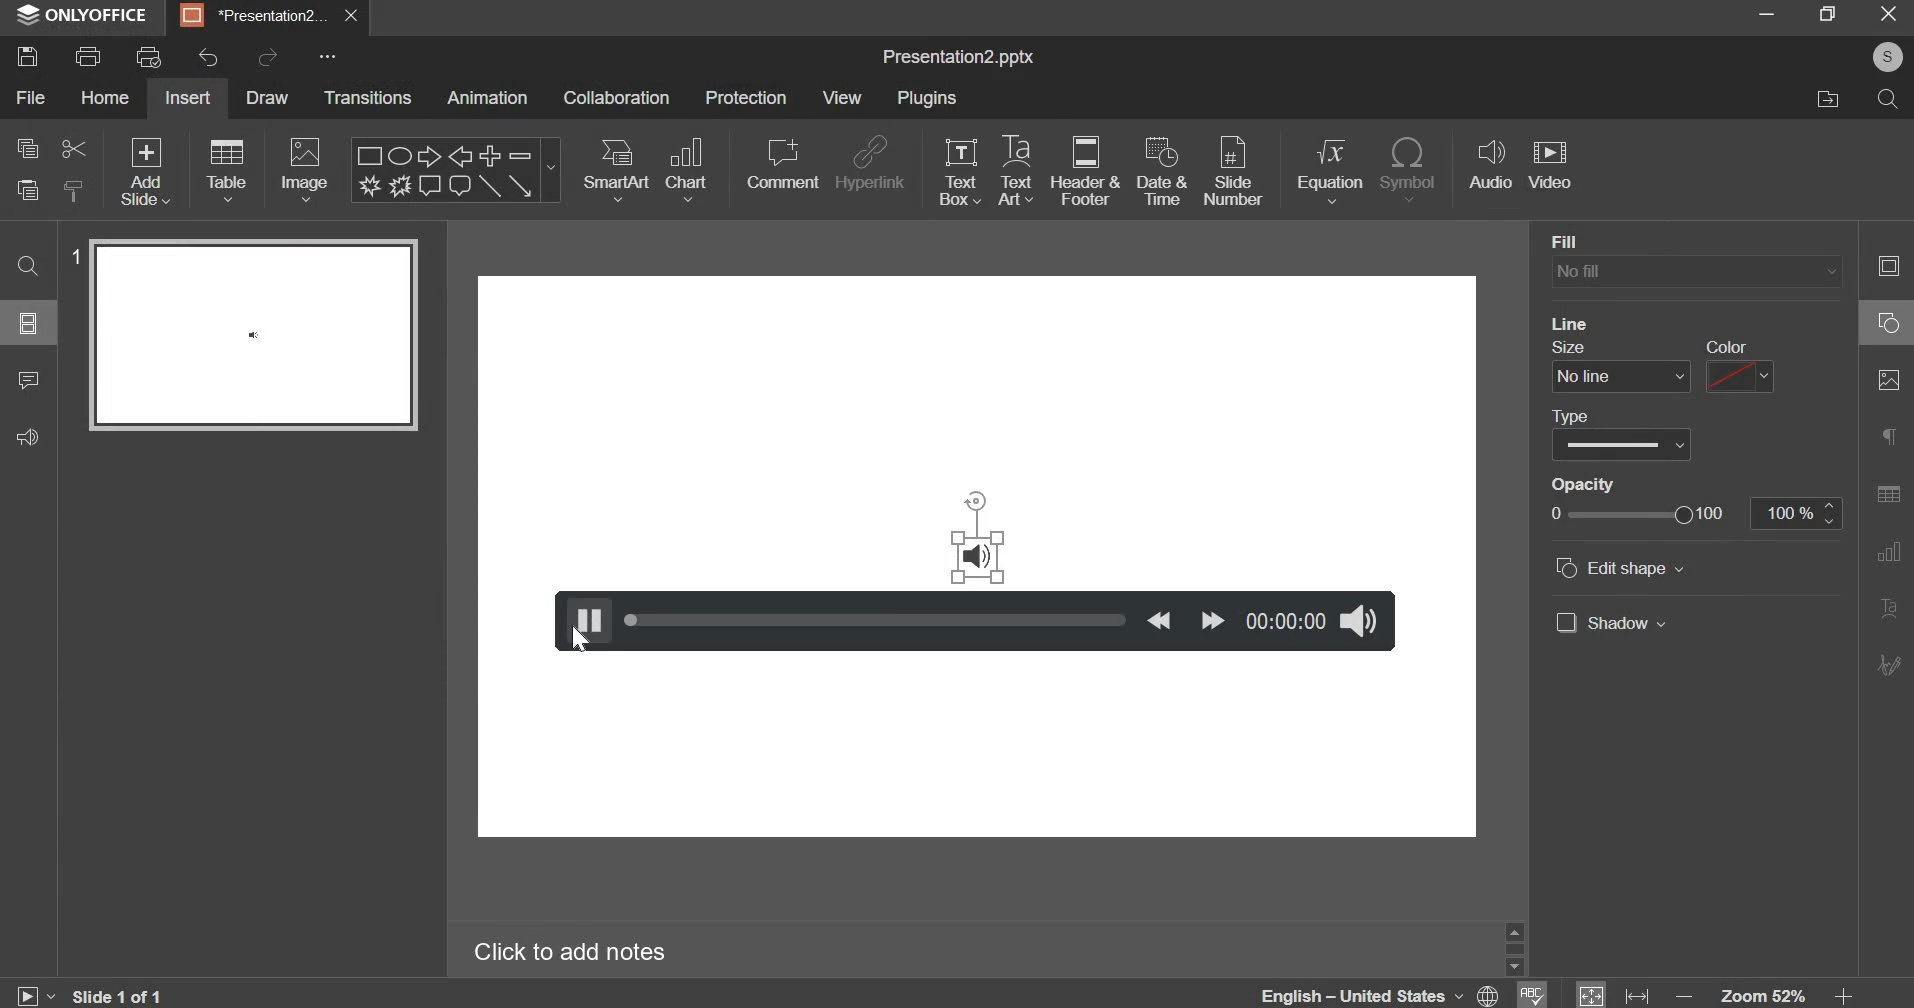 The height and width of the screenshot is (1008, 1914). I want to click on redo, so click(269, 57).